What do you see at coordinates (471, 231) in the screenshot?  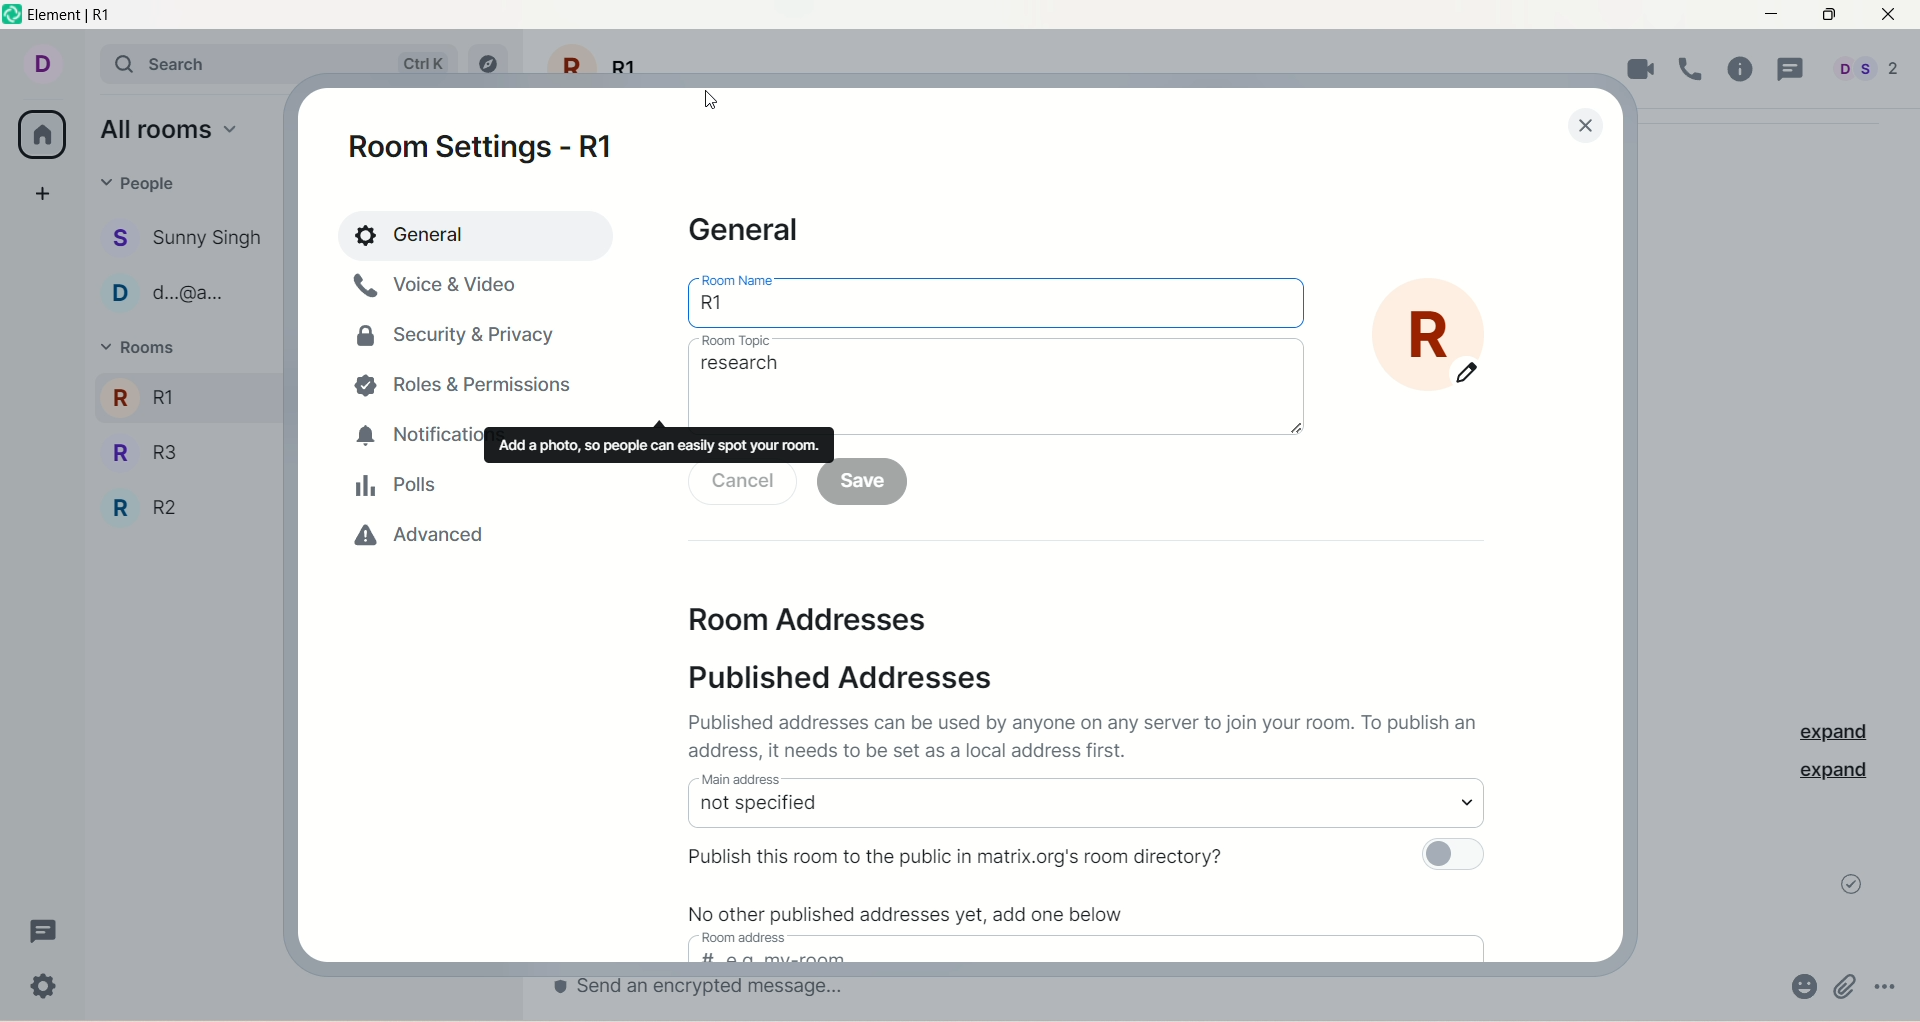 I see `general` at bounding box center [471, 231].